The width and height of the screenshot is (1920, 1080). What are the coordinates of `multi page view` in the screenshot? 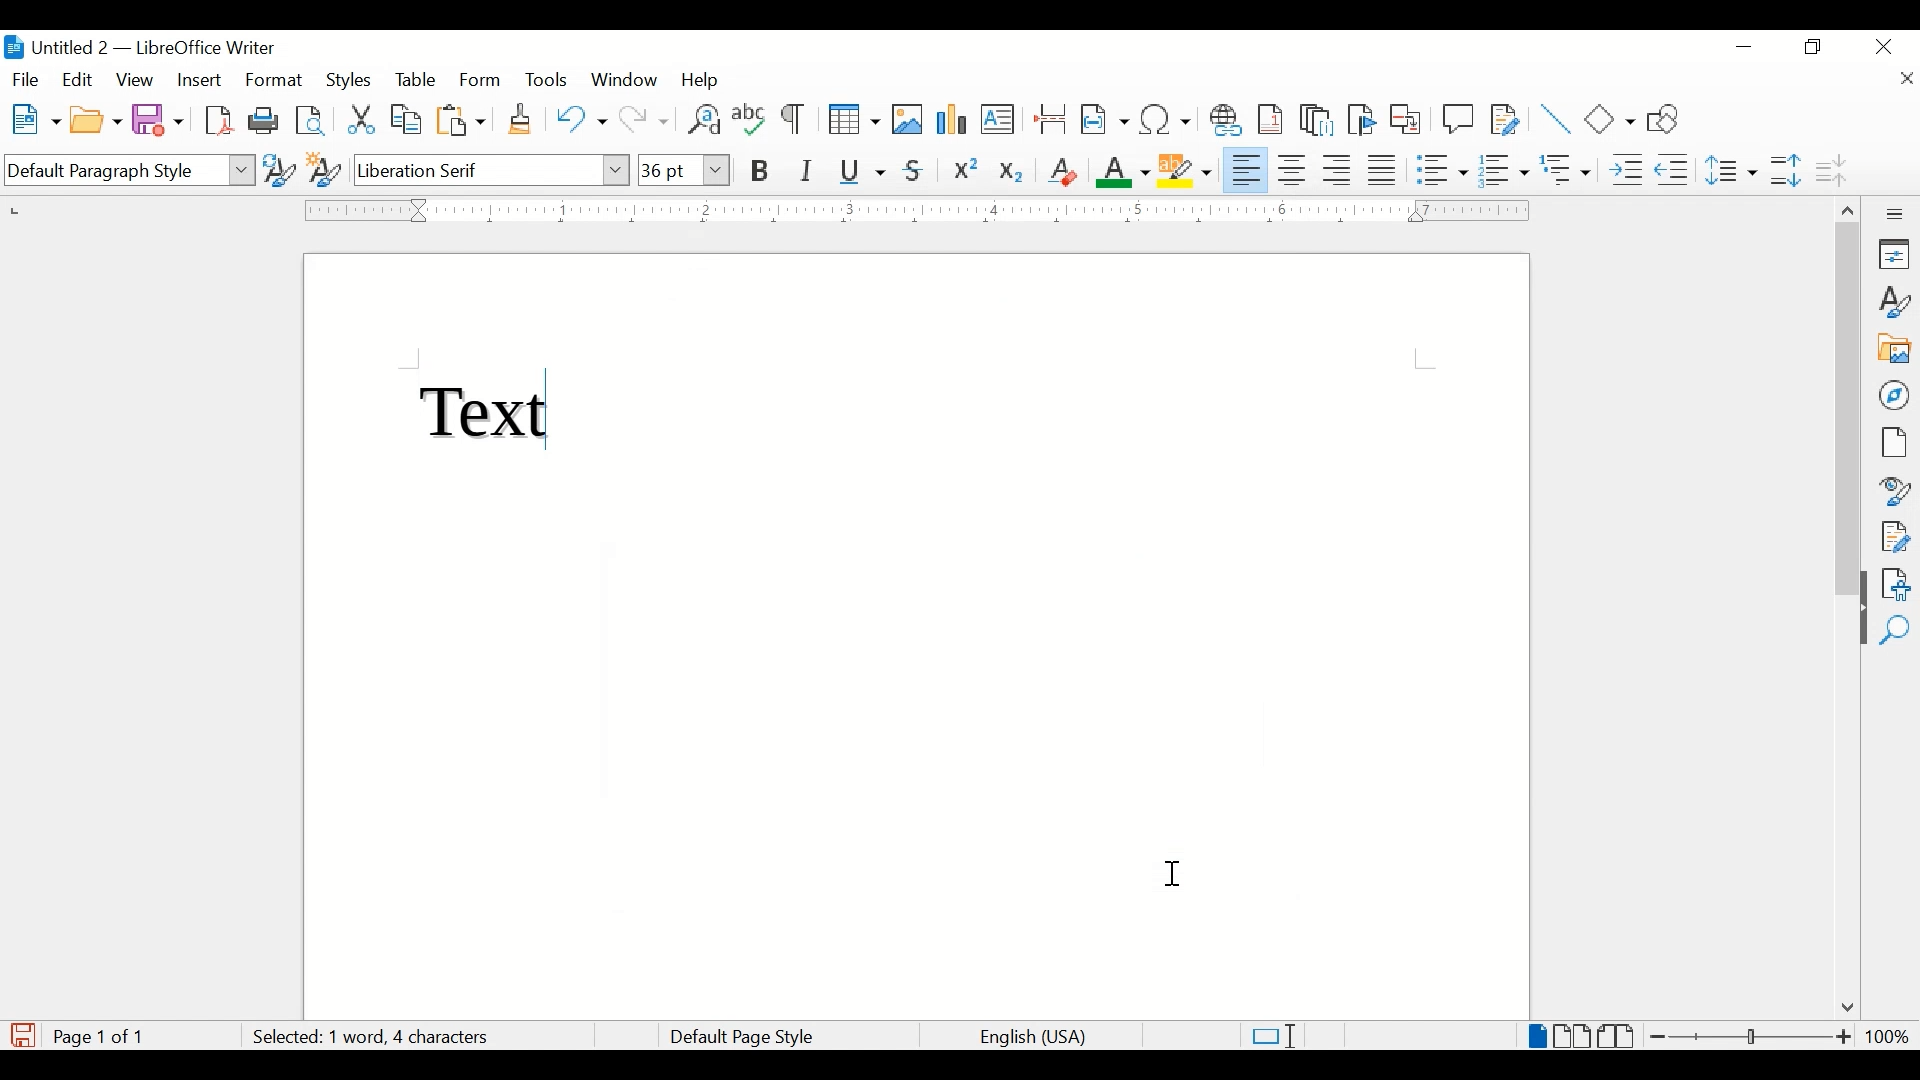 It's located at (1574, 1036).